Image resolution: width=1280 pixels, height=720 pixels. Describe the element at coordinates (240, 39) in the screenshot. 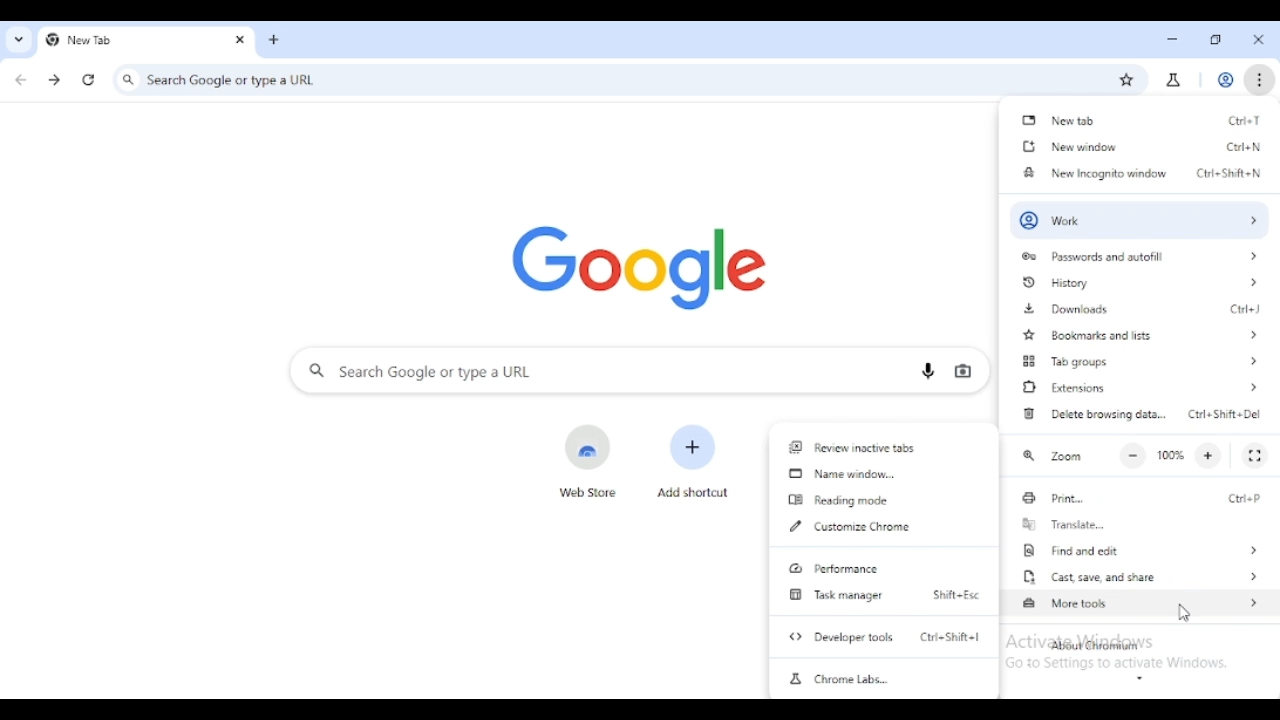

I see `close tab` at that location.